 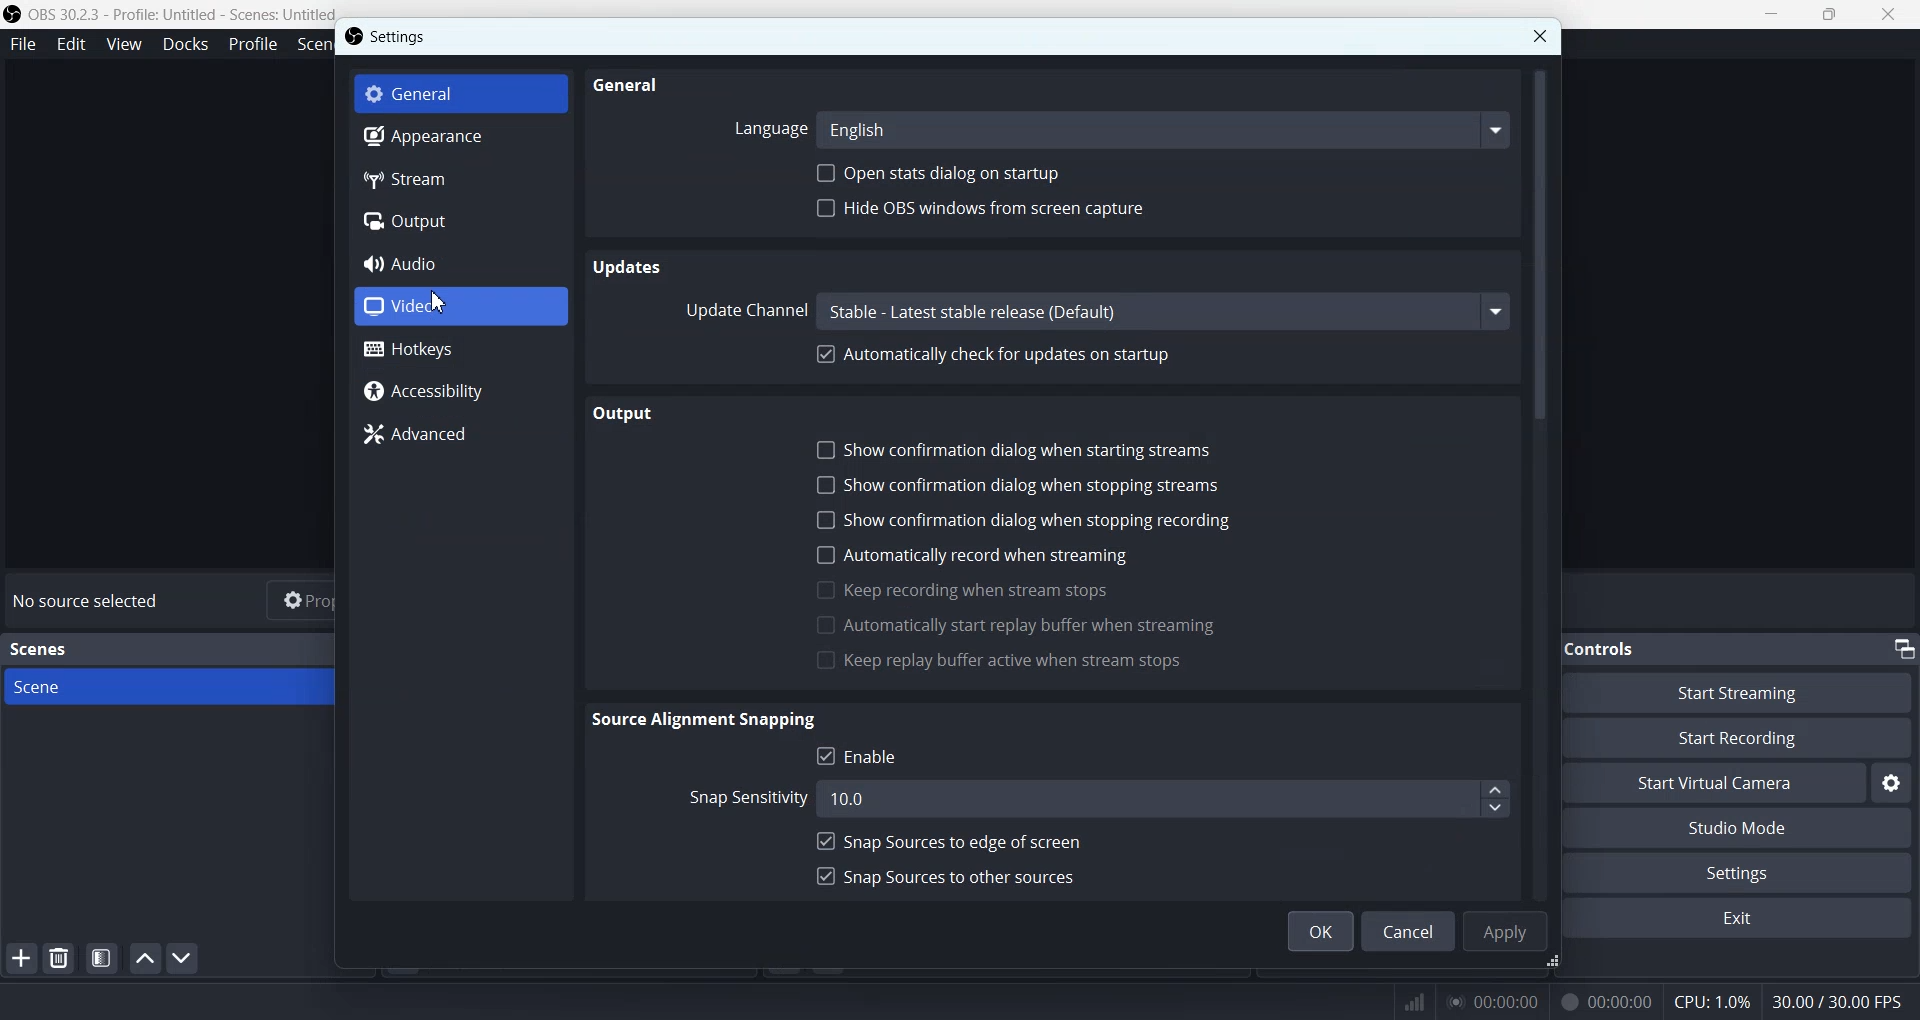 What do you see at coordinates (1046, 520) in the screenshot?
I see `Show confirmation dialog when stopping recording` at bounding box center [1046, 520].